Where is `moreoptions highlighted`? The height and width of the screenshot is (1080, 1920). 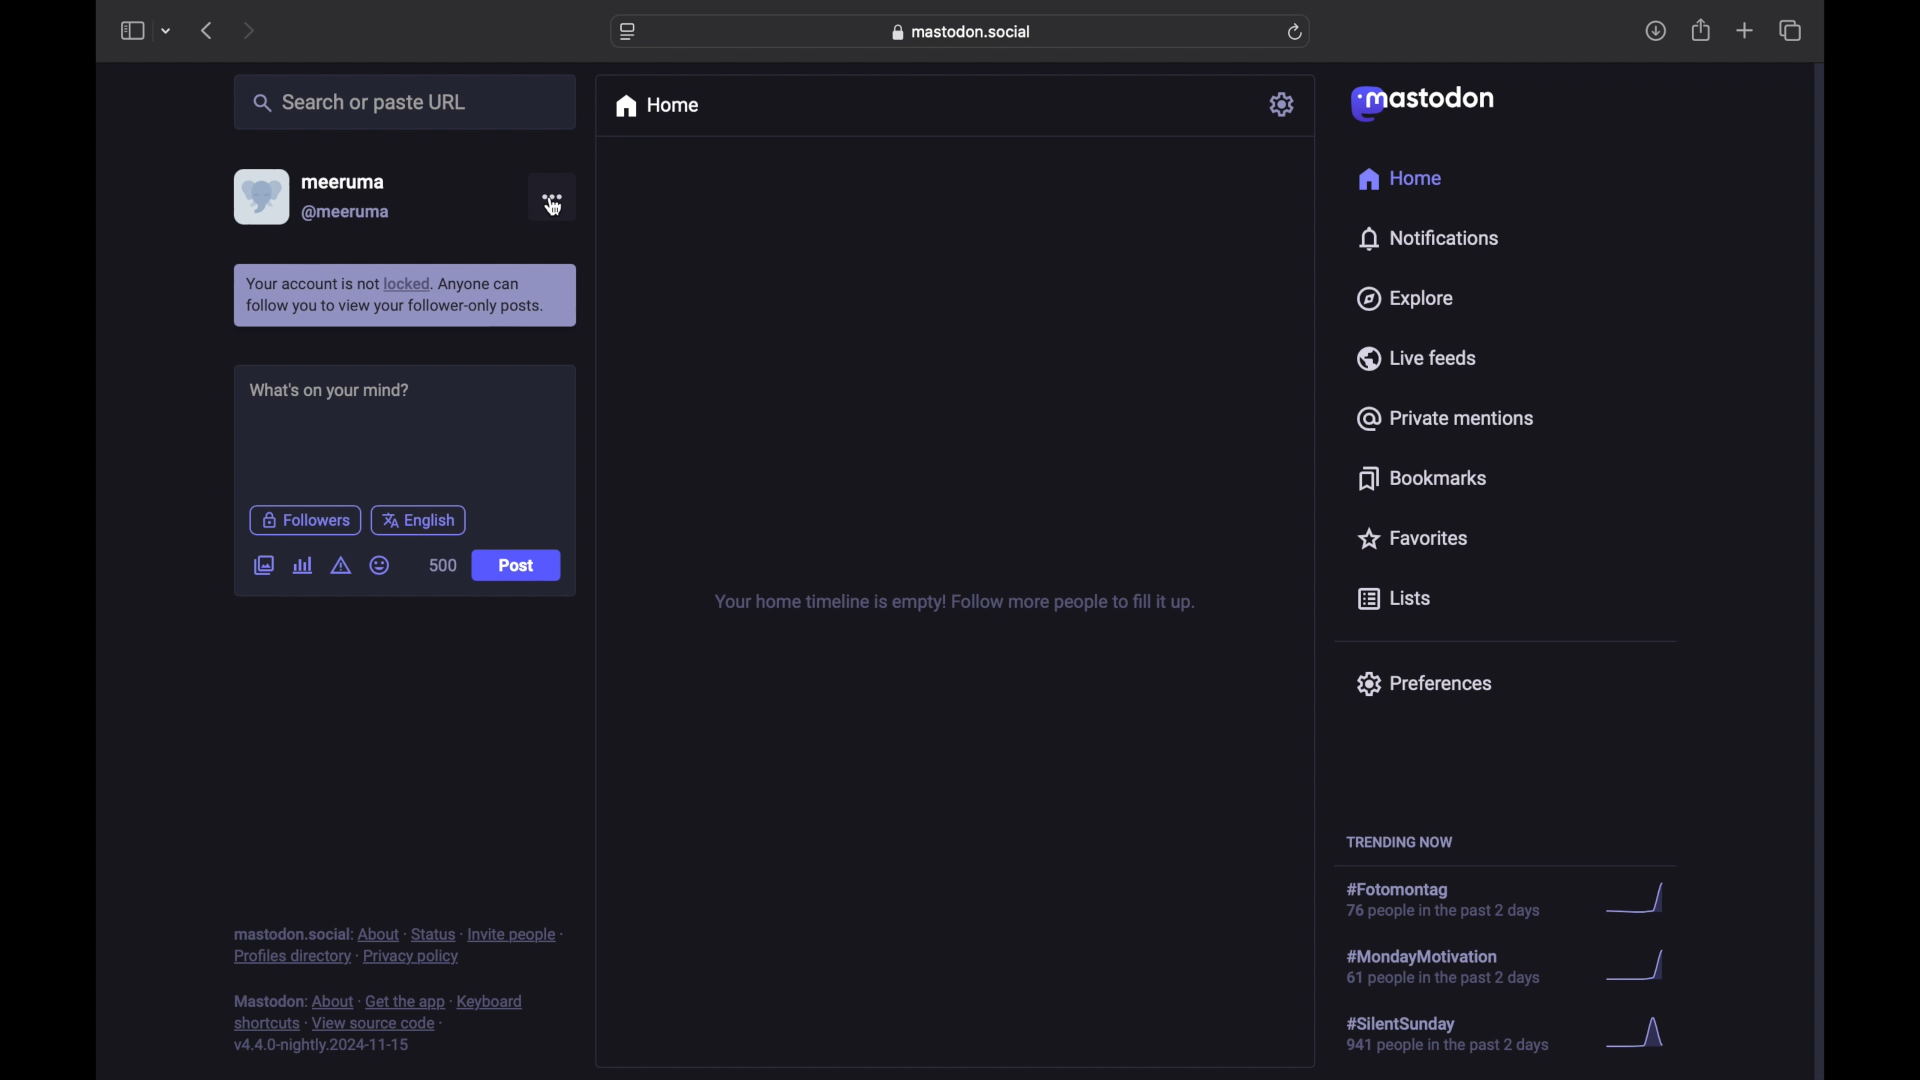 moreoptions highlighted is located at coordinates (552, 199).